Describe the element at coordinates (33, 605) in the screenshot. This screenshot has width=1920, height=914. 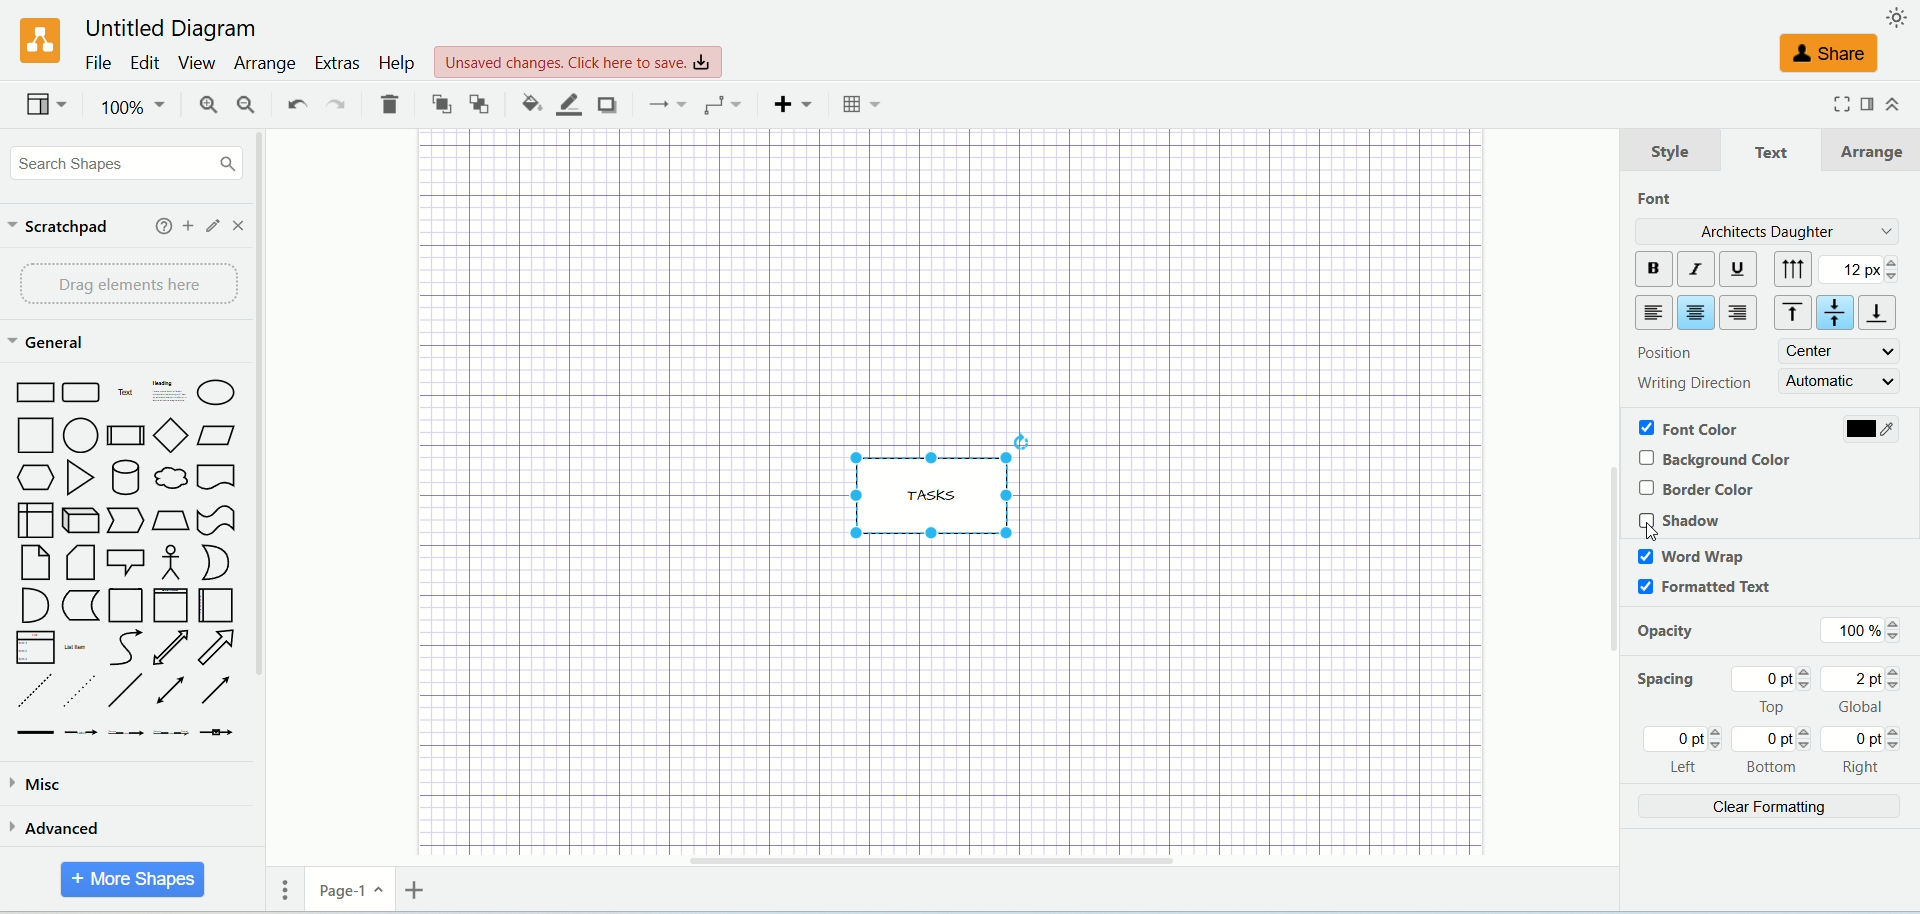
I see `And` at that location.